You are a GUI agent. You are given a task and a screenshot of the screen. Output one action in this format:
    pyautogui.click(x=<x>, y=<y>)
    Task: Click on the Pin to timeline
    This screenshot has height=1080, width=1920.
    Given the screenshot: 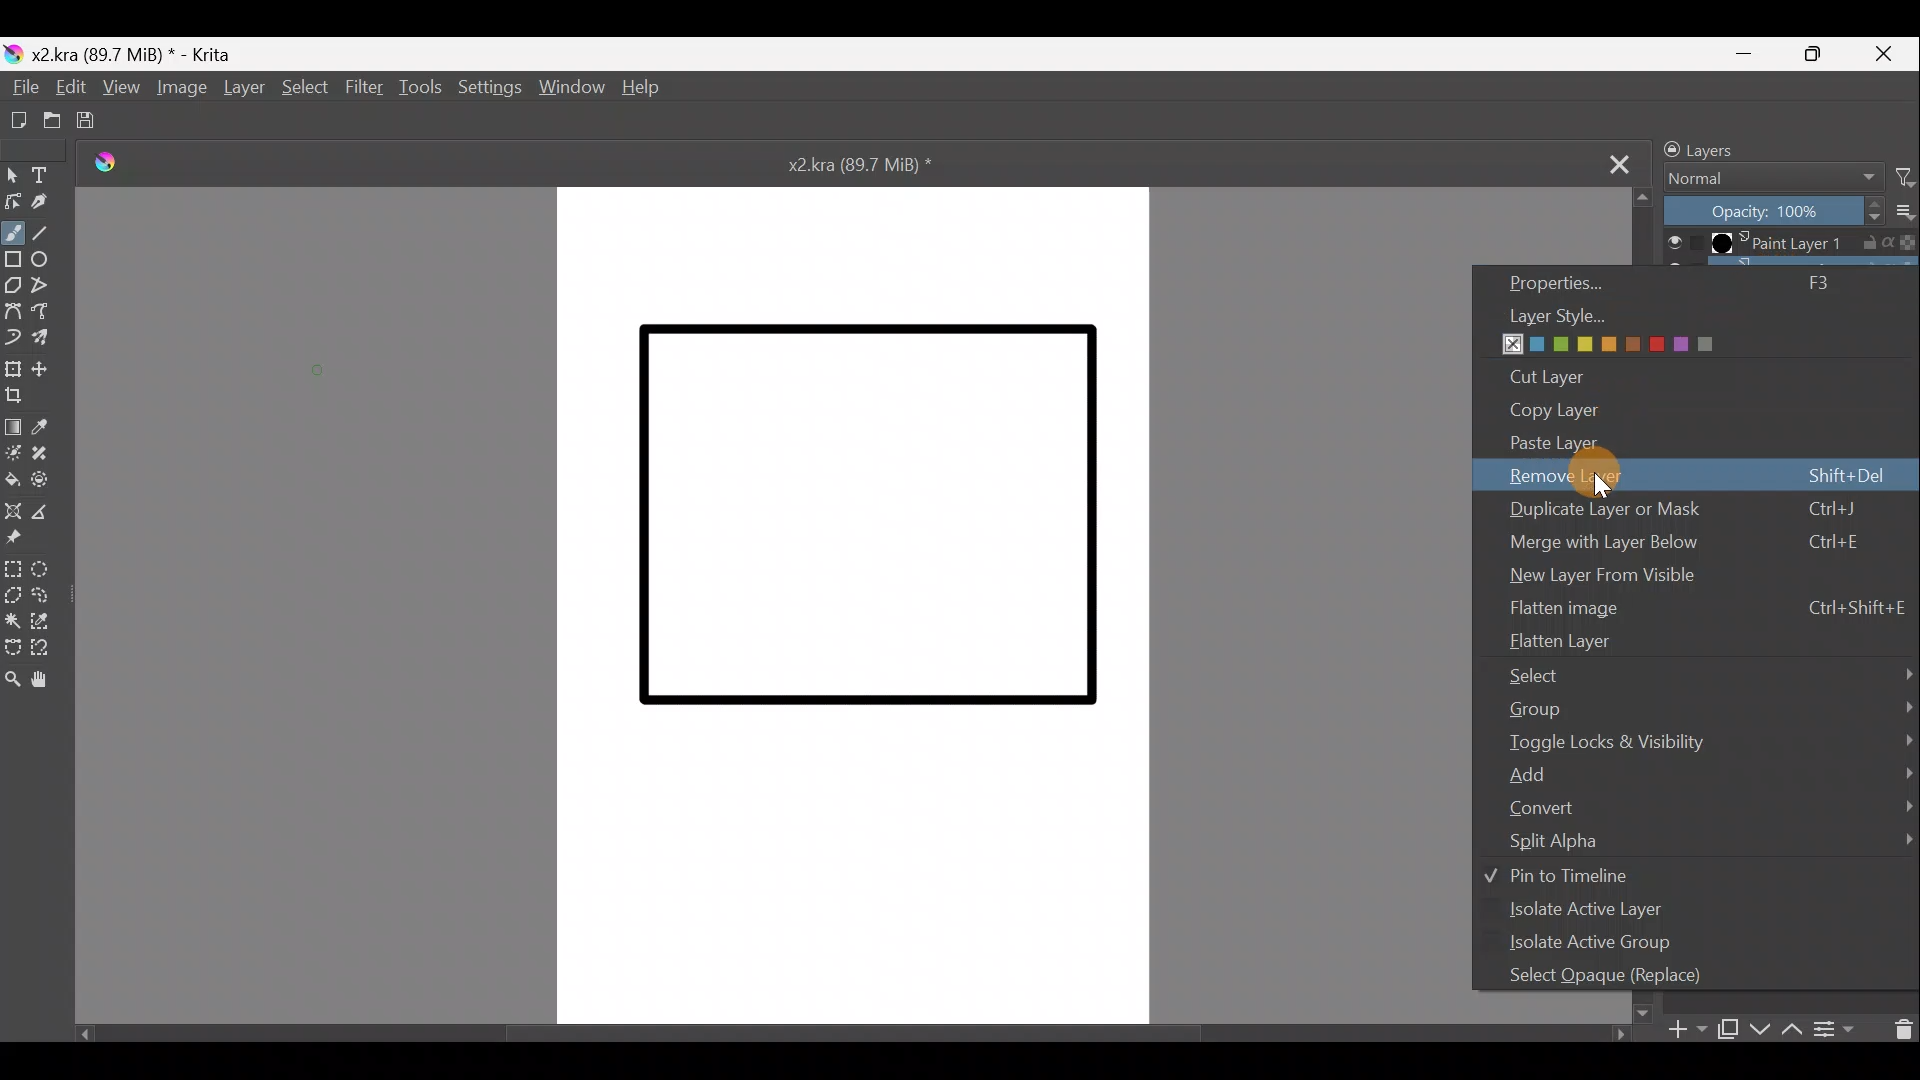 What is the action you would take?
    pyautogui.click(x=1579, y=875)
    